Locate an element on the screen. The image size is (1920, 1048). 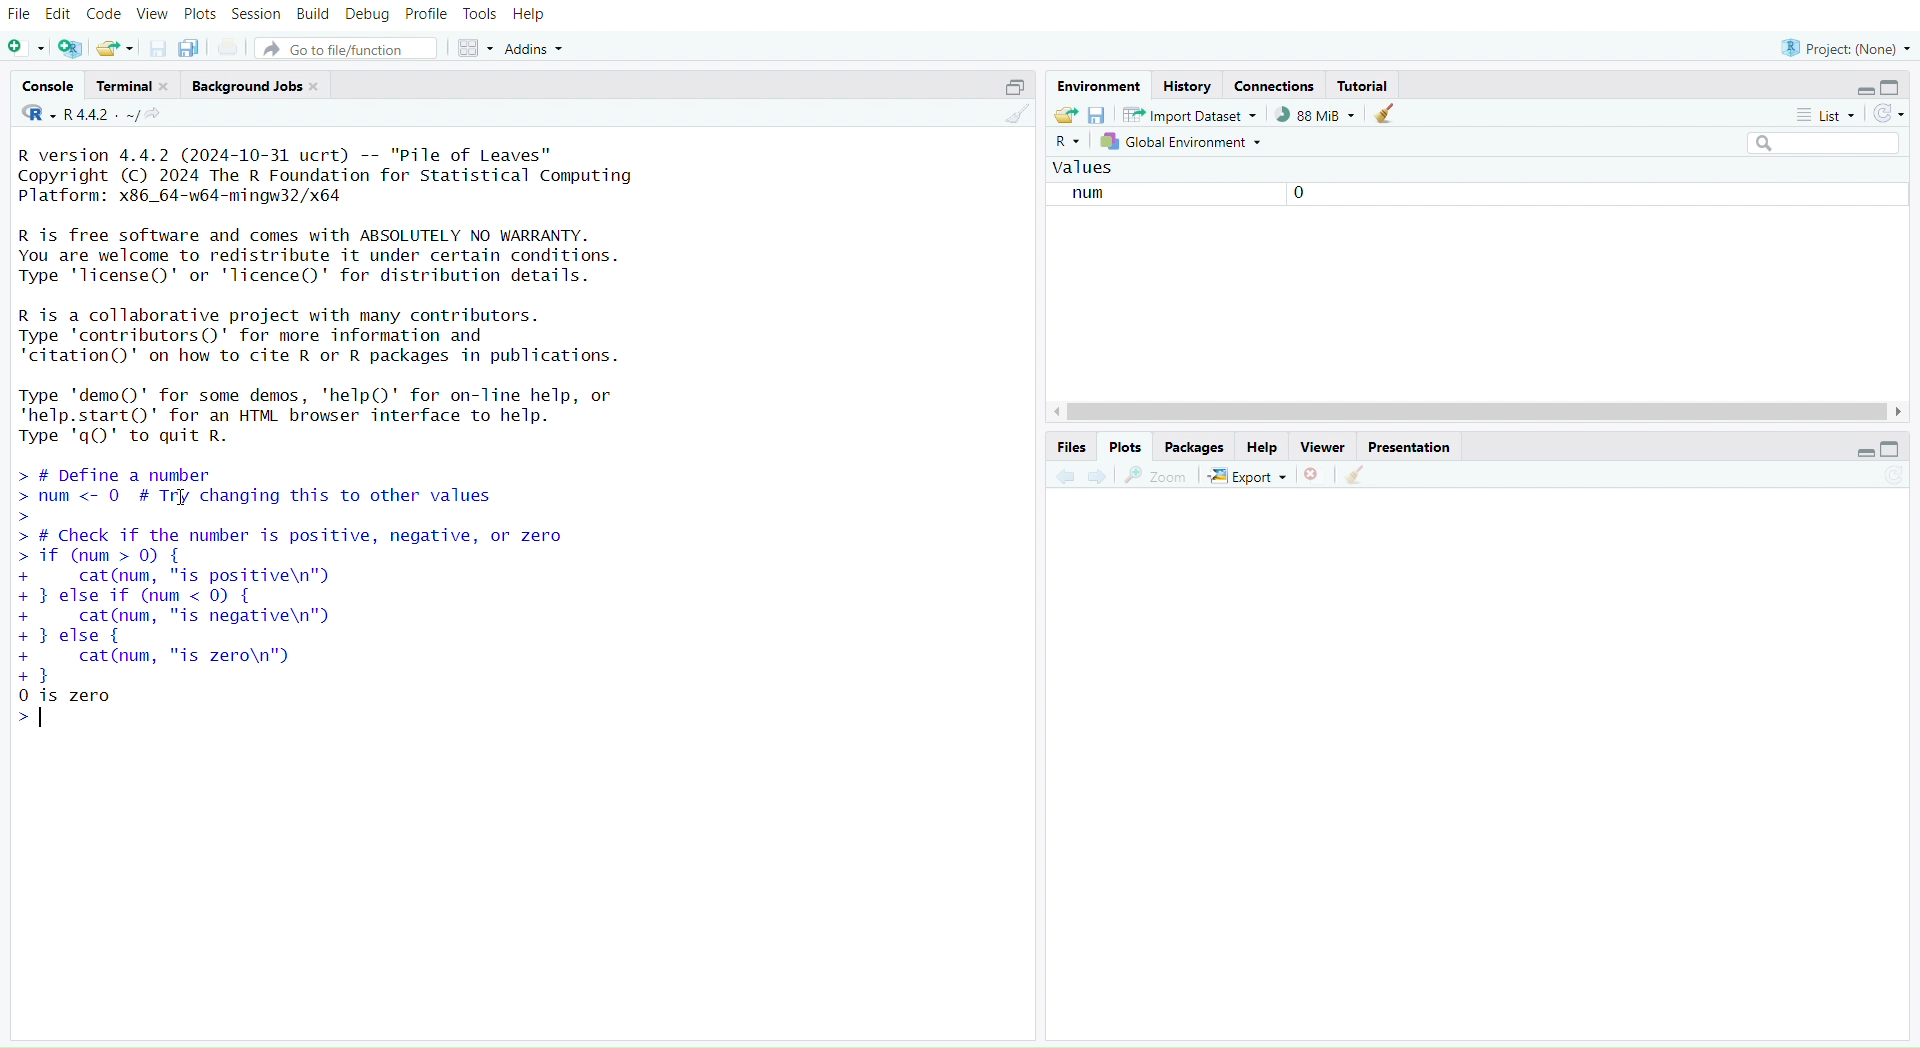
clear objects is located at coordinates (1387, 116).